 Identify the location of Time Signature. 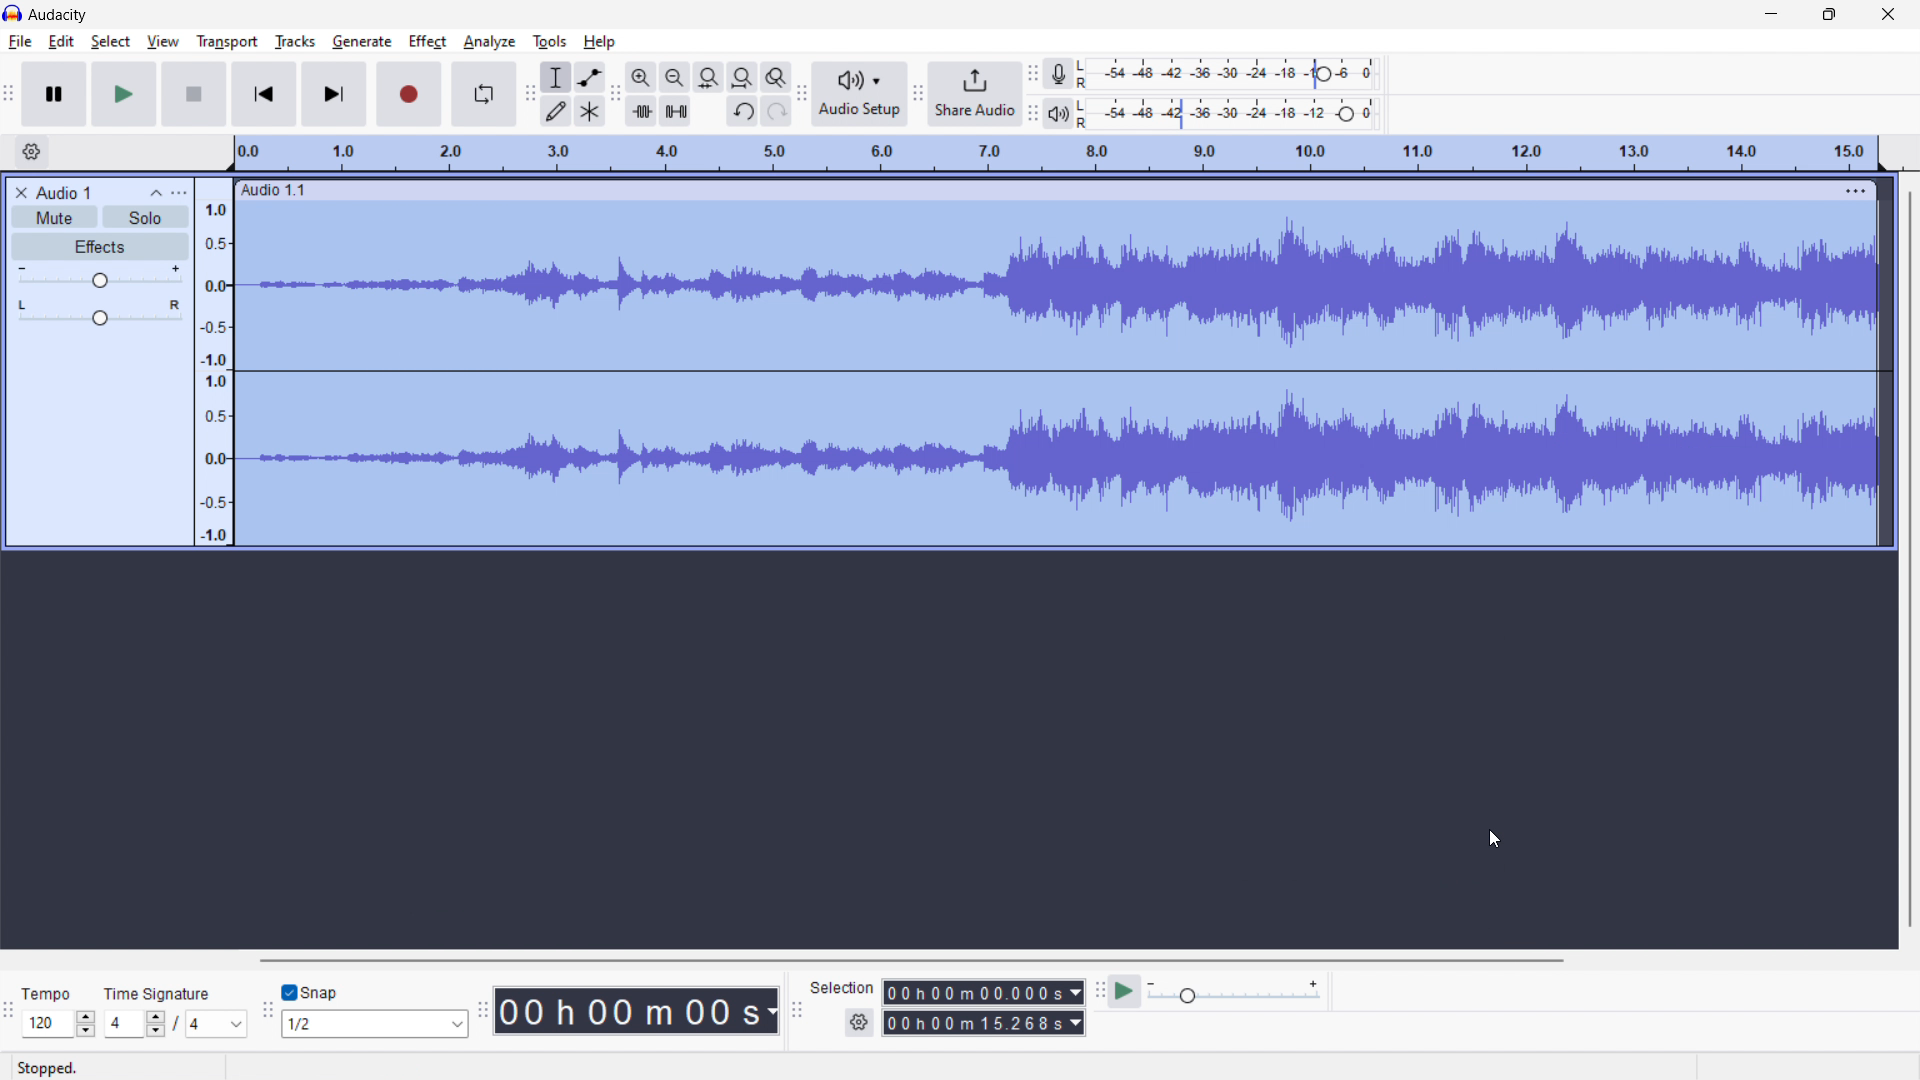
(160, 989).